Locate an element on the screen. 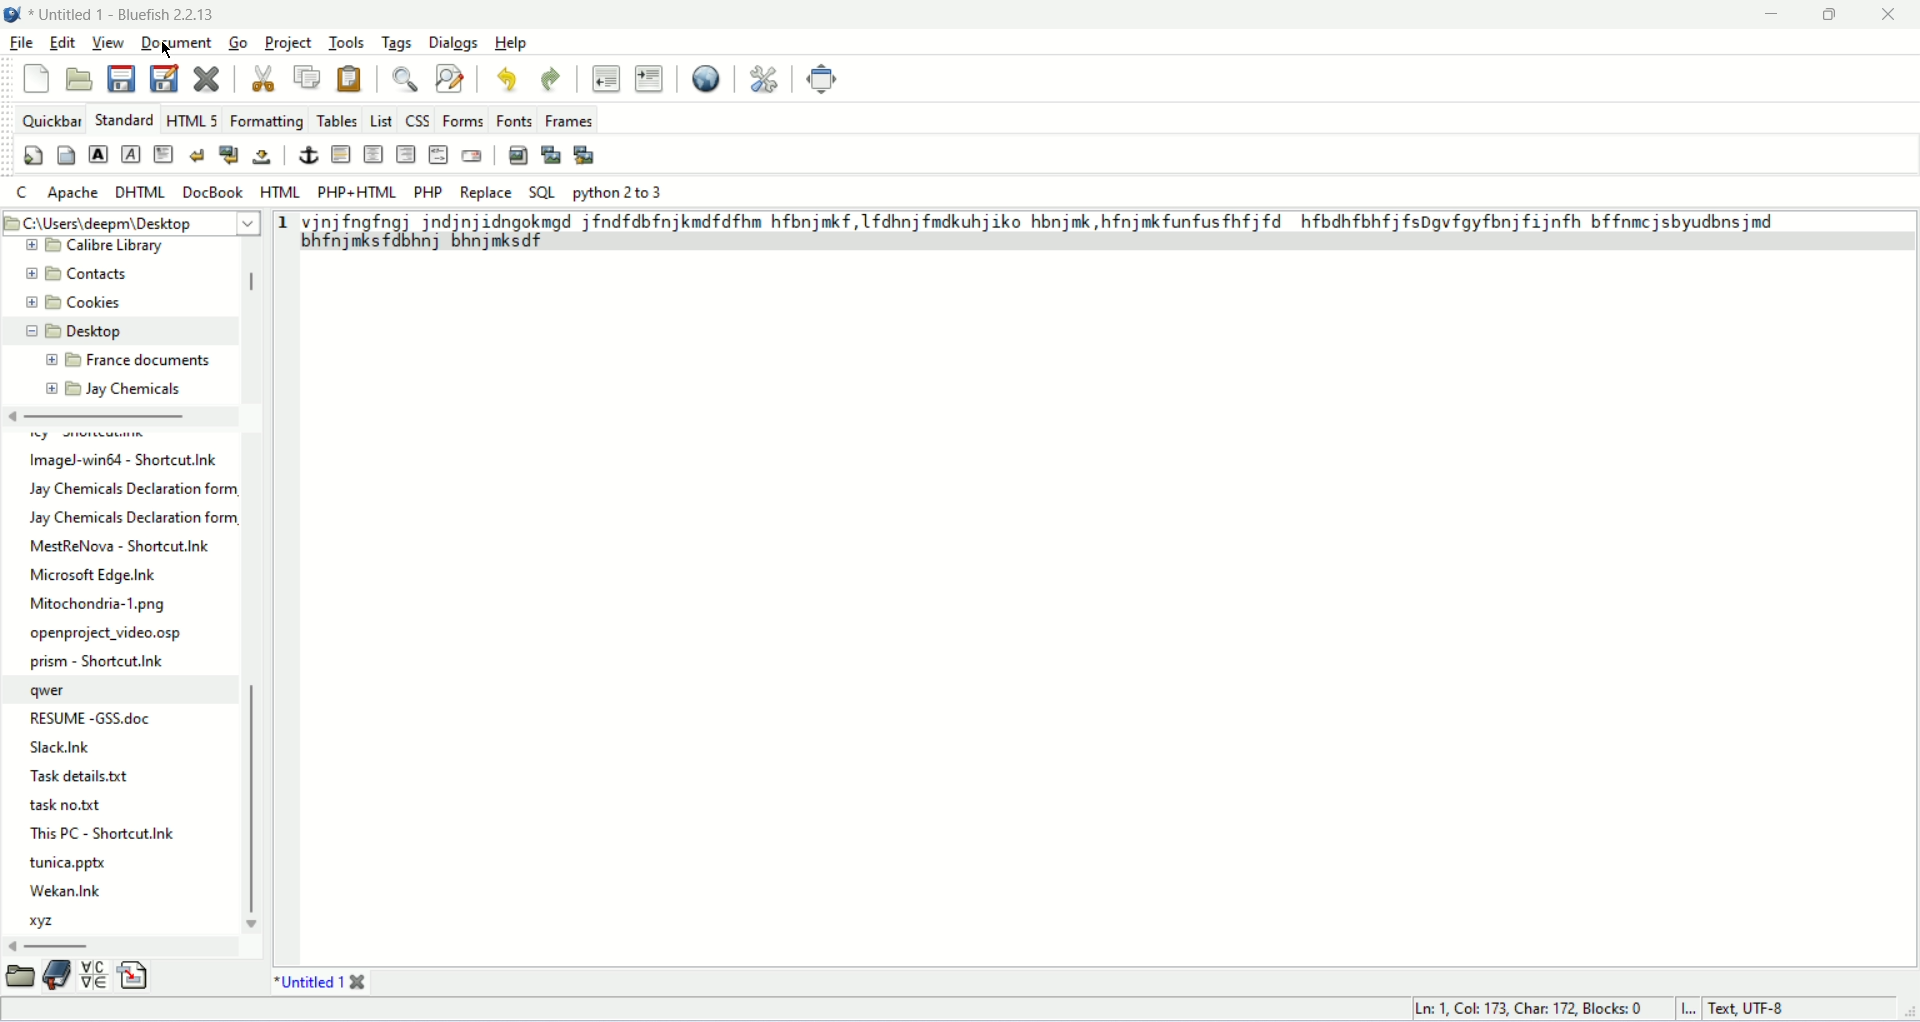 This screenshot has height=1022, width=1920. maximize is located at coordinates (1831, 13).